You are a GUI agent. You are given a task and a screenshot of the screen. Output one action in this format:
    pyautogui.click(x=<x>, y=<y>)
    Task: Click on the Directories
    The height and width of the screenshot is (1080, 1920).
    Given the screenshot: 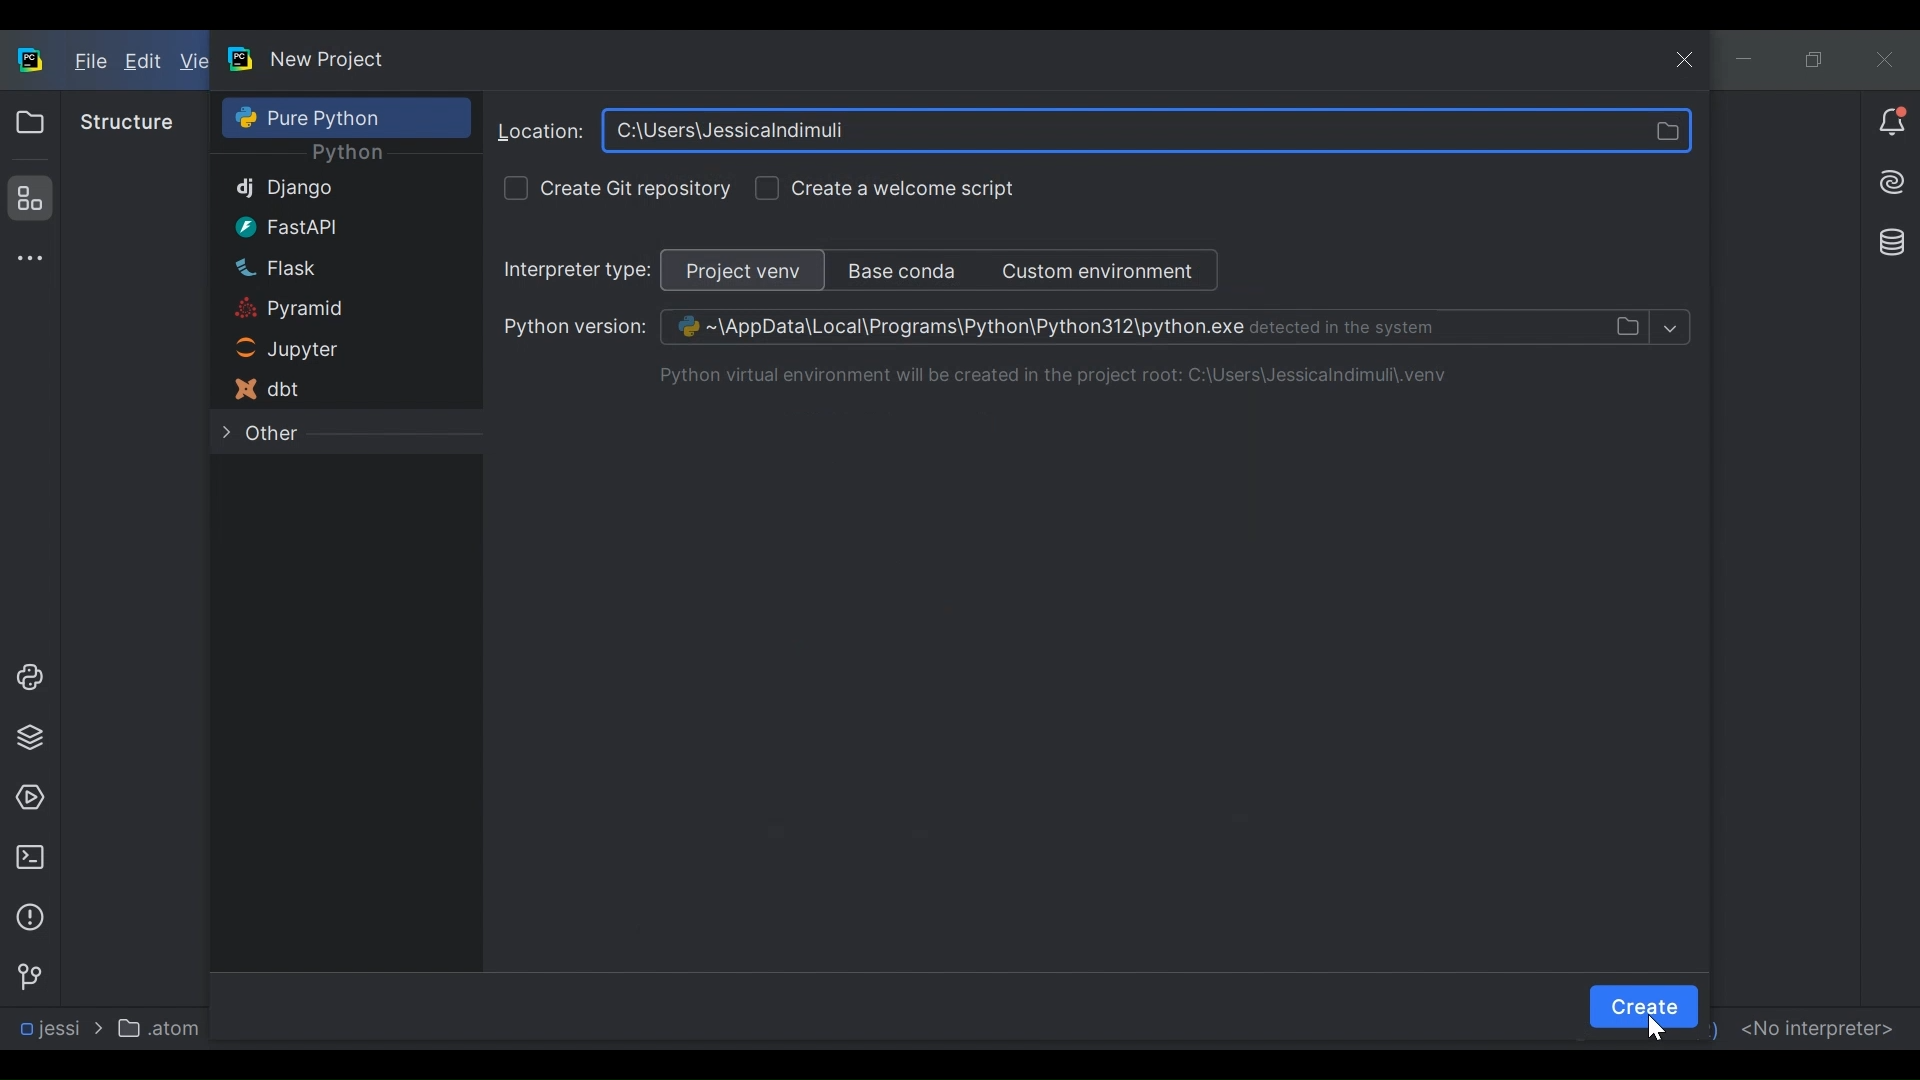 What is the action you would take?
    pyautogui.click(x=1152, y=129)
    